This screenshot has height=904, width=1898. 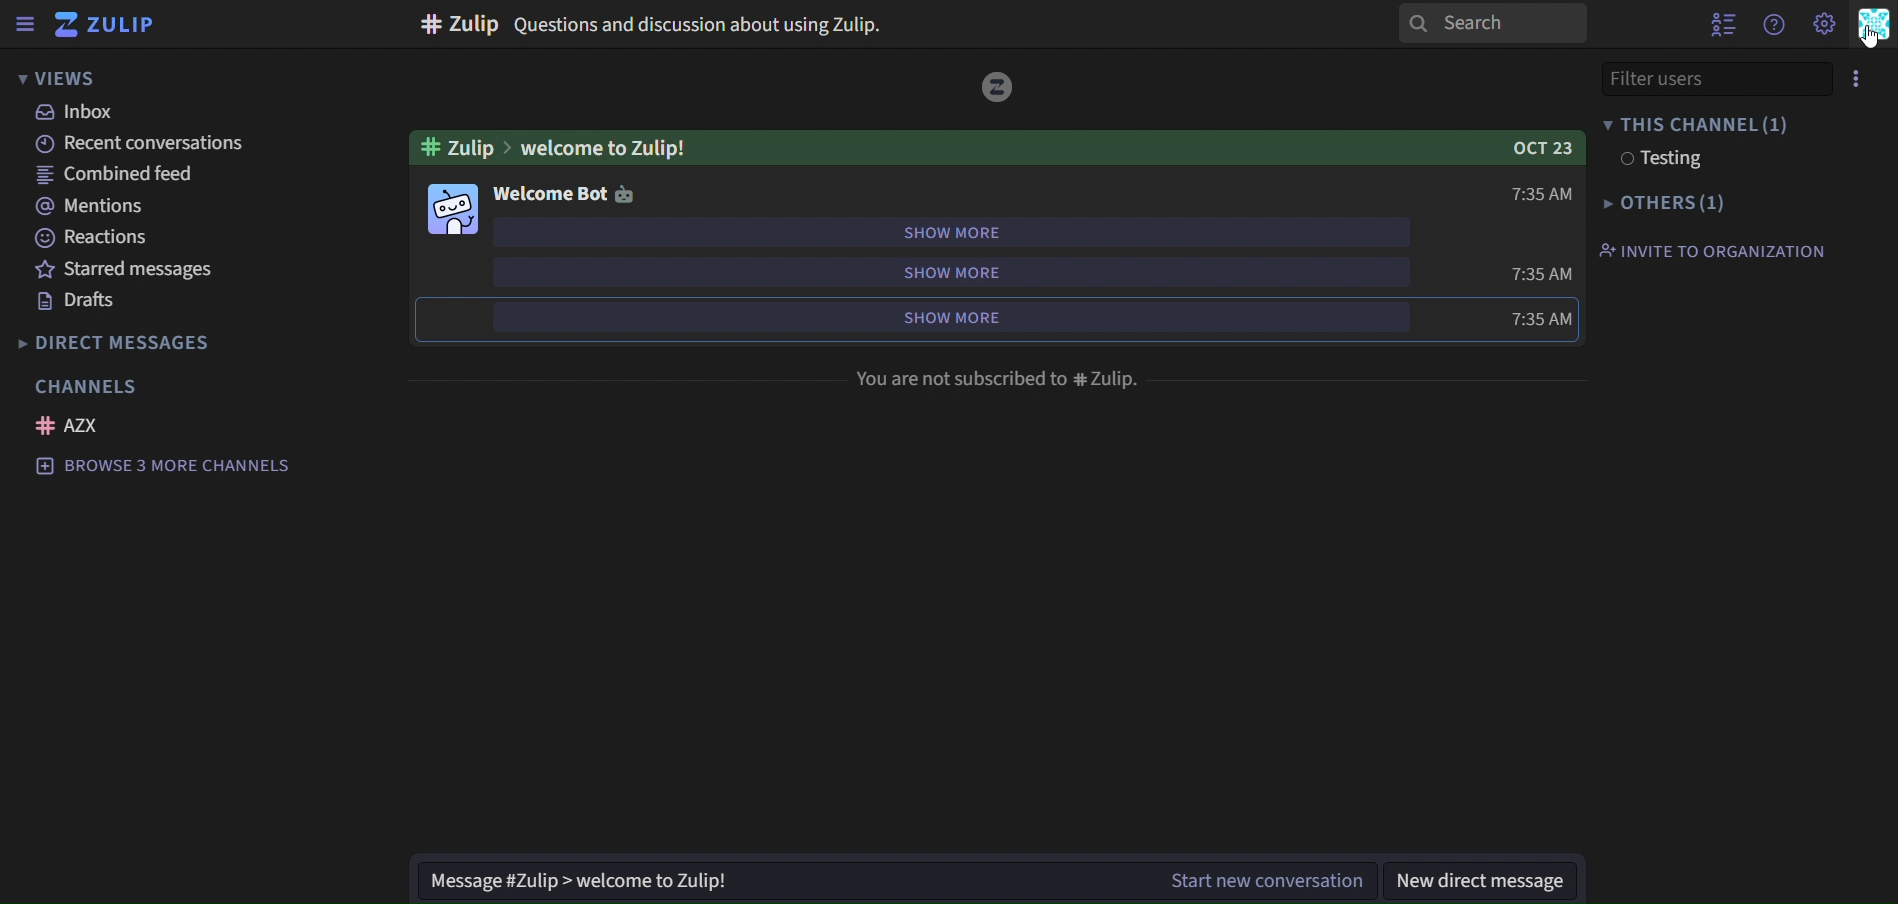 What do you see at coordinates (167, 468) in the screenshot?
I see `browse 3 more channels` at bounding box center [167, 468].